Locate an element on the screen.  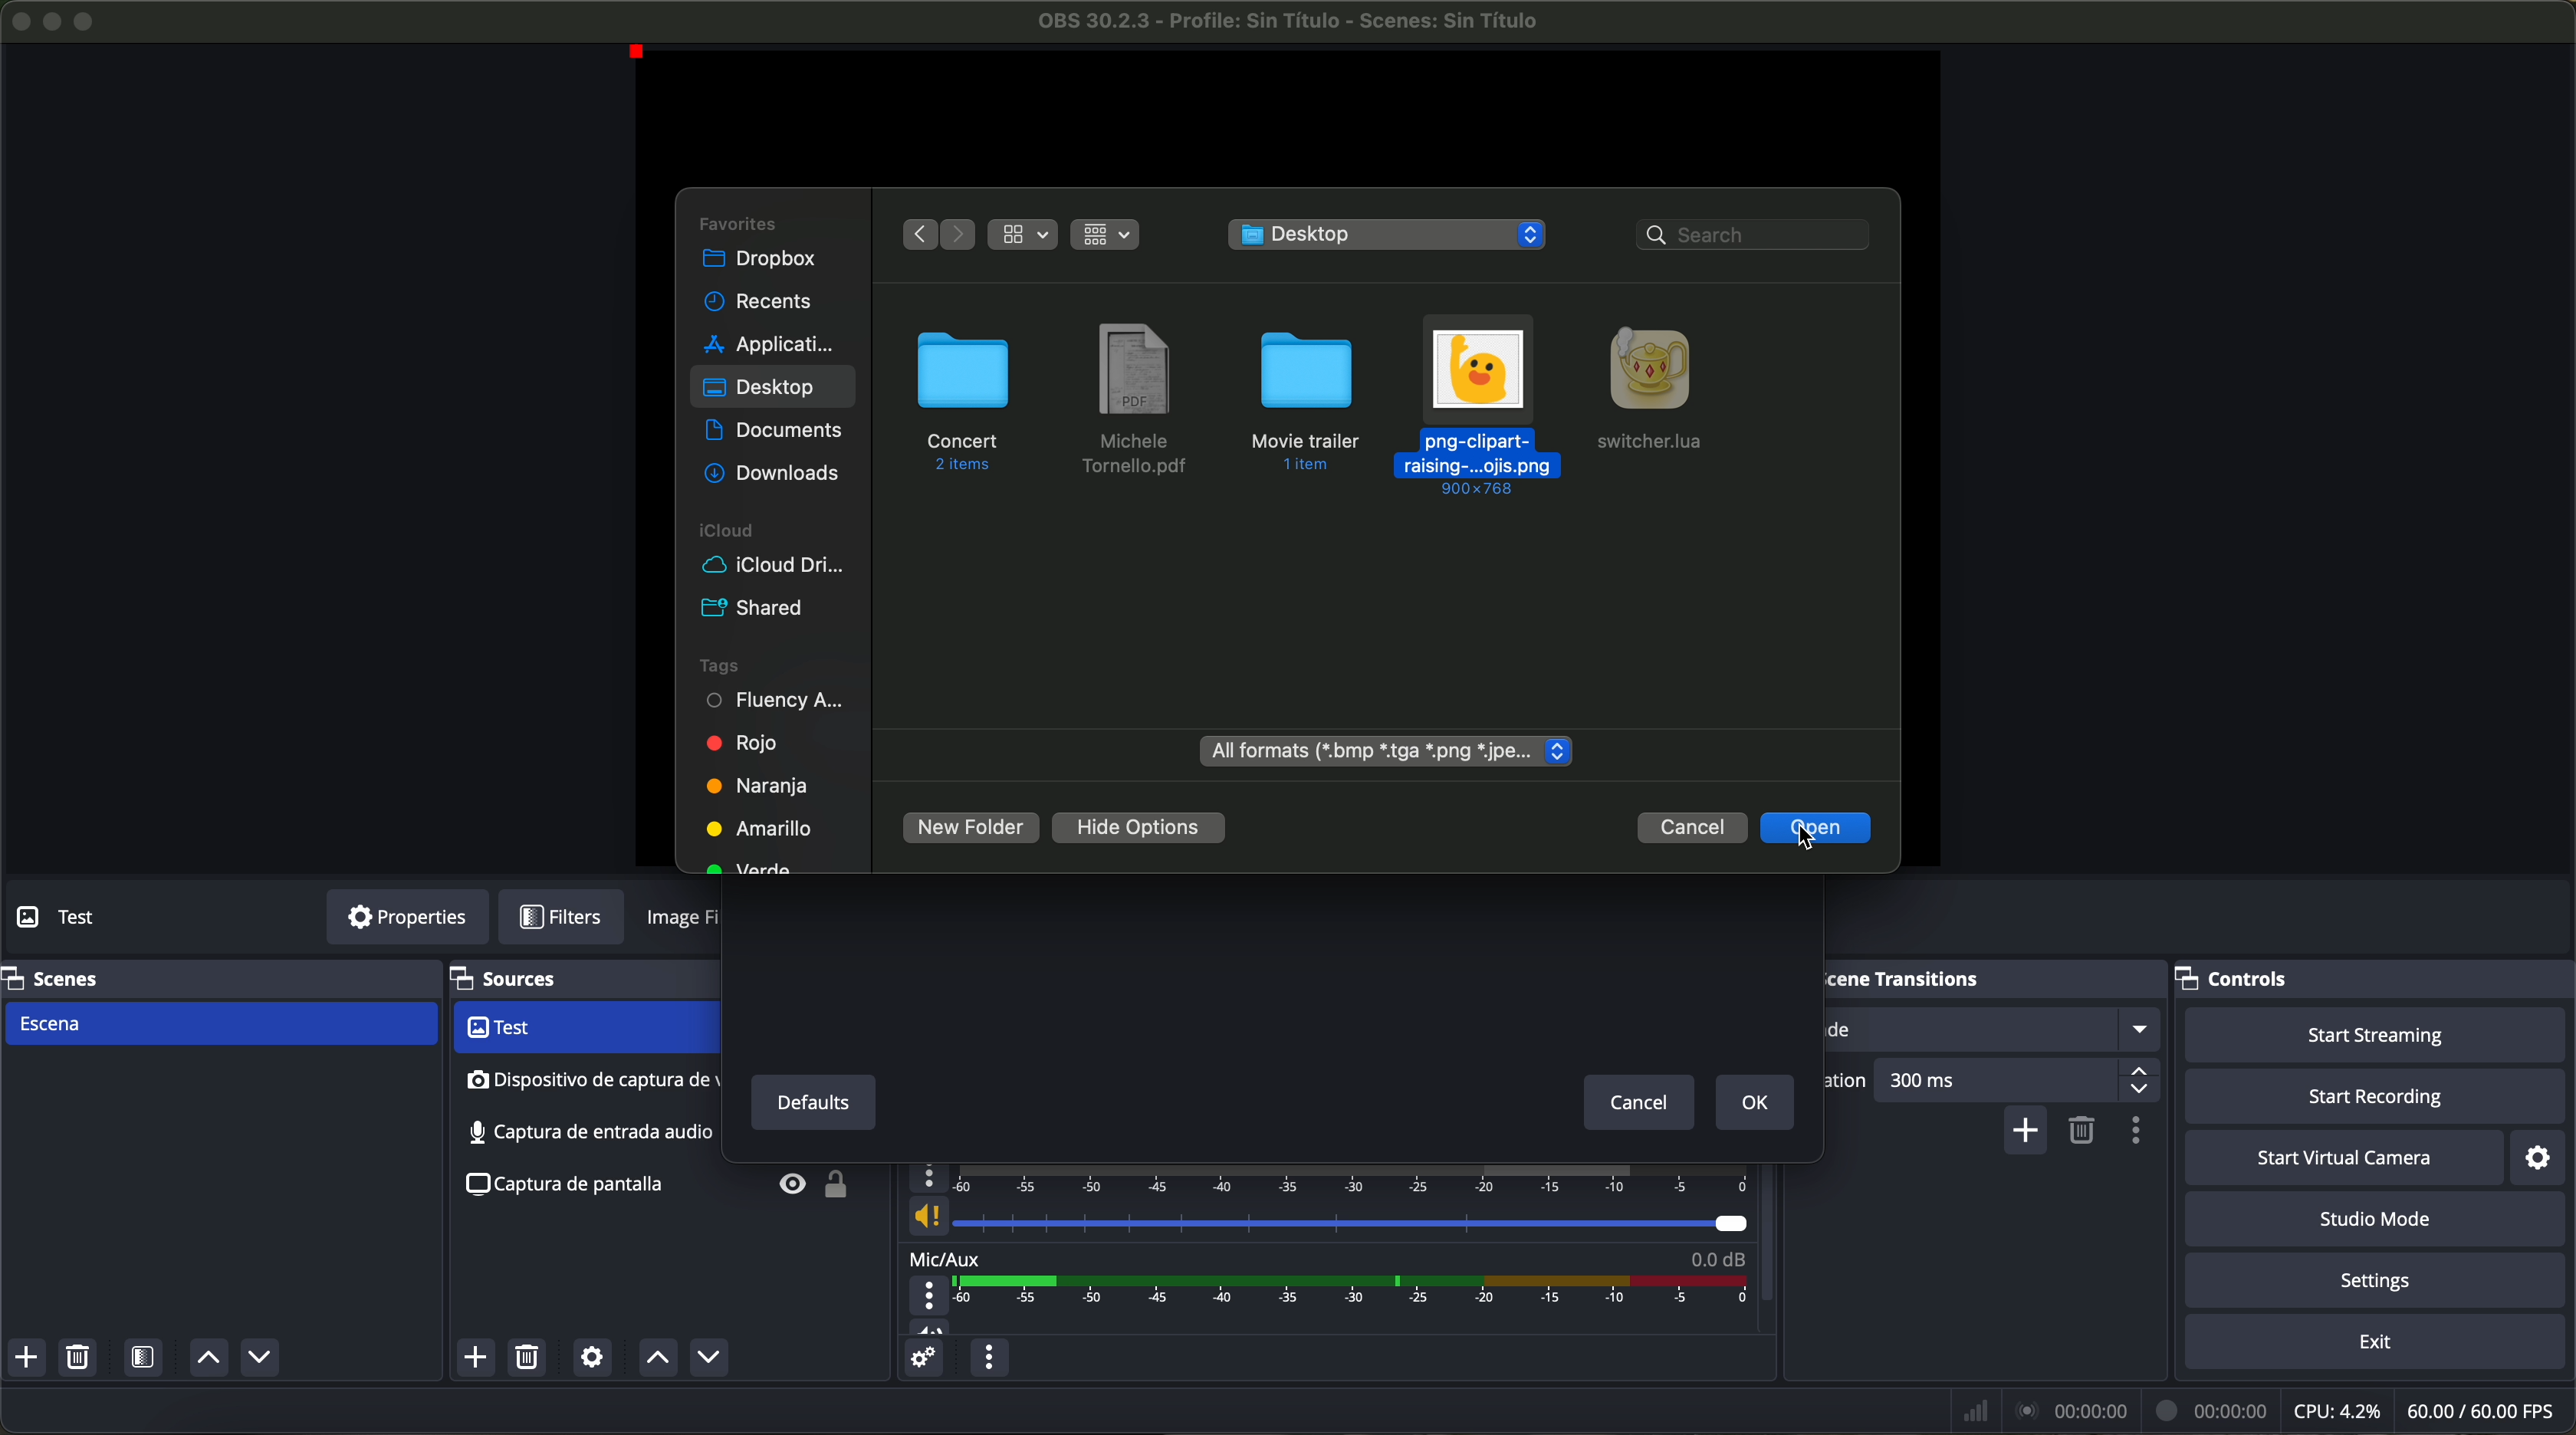
filters is located at coordinates (573, 918).